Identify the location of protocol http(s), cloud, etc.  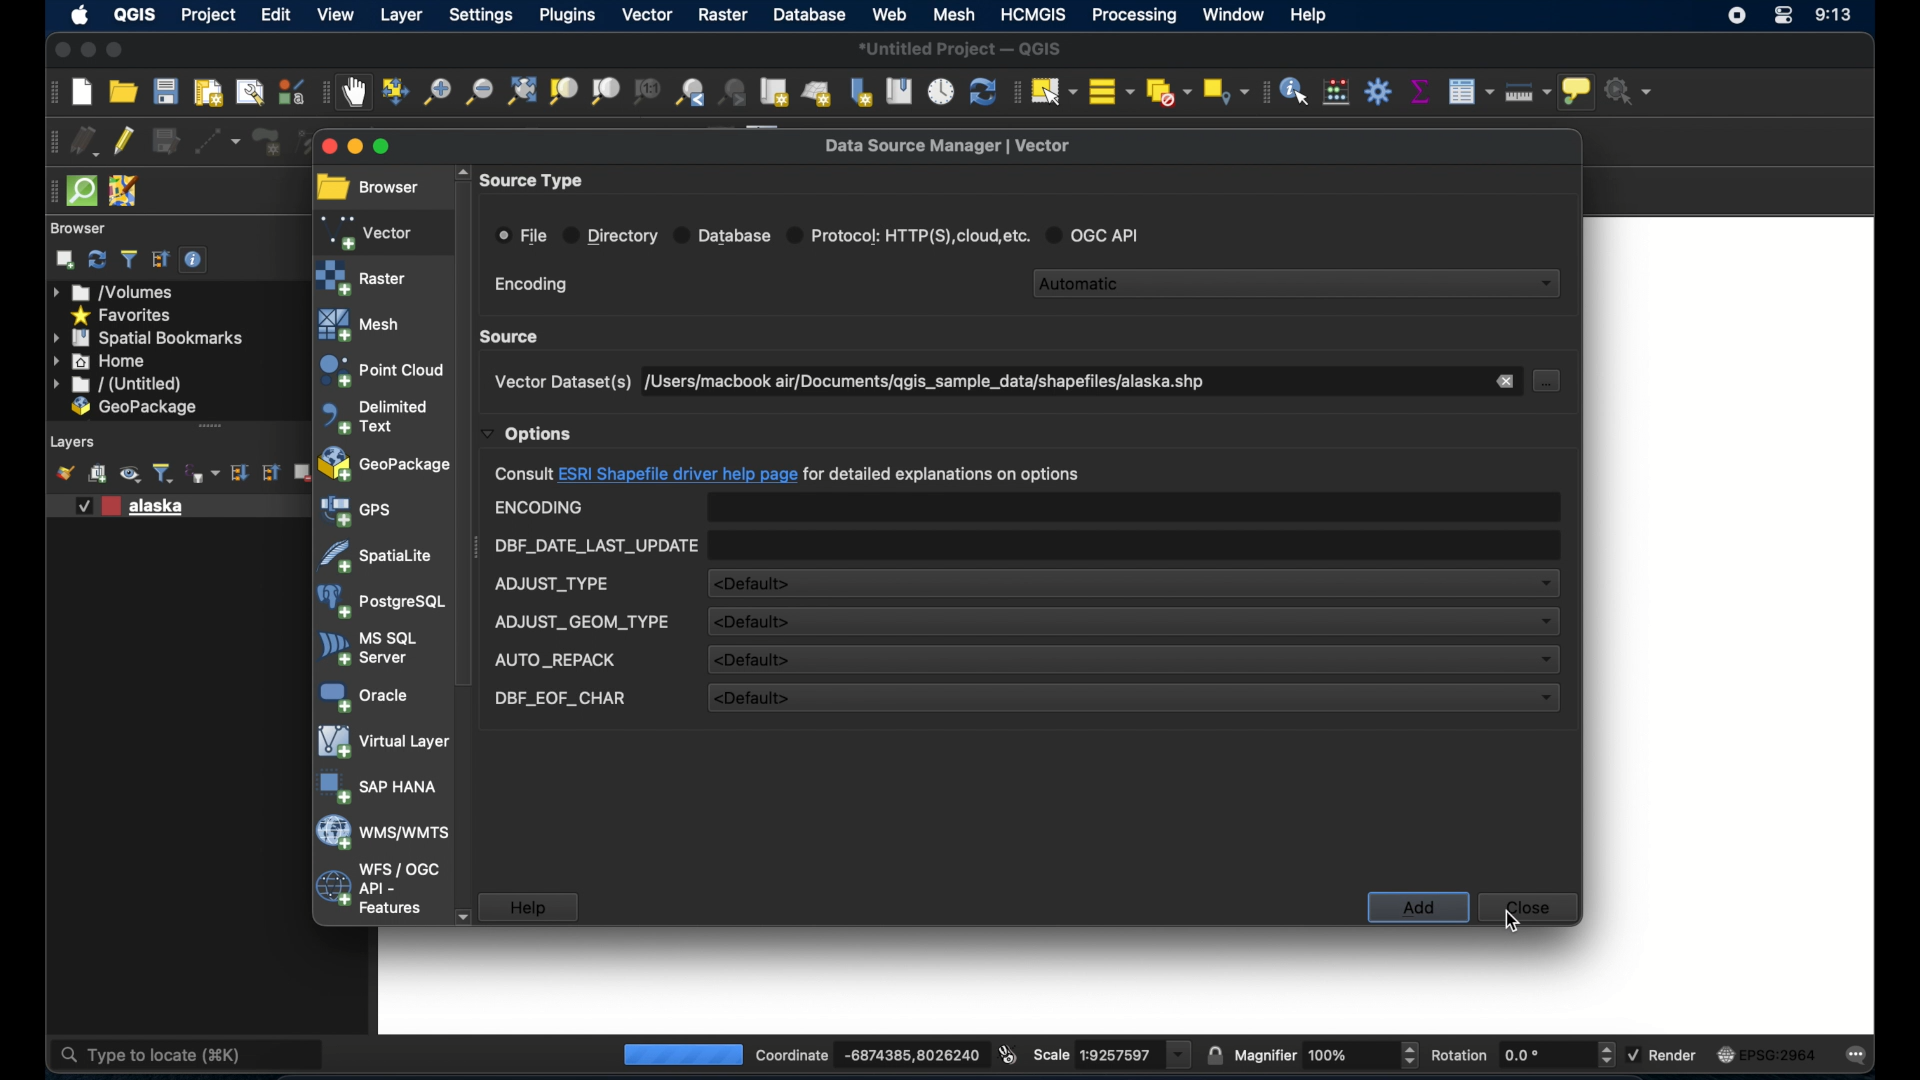
(910, 233).